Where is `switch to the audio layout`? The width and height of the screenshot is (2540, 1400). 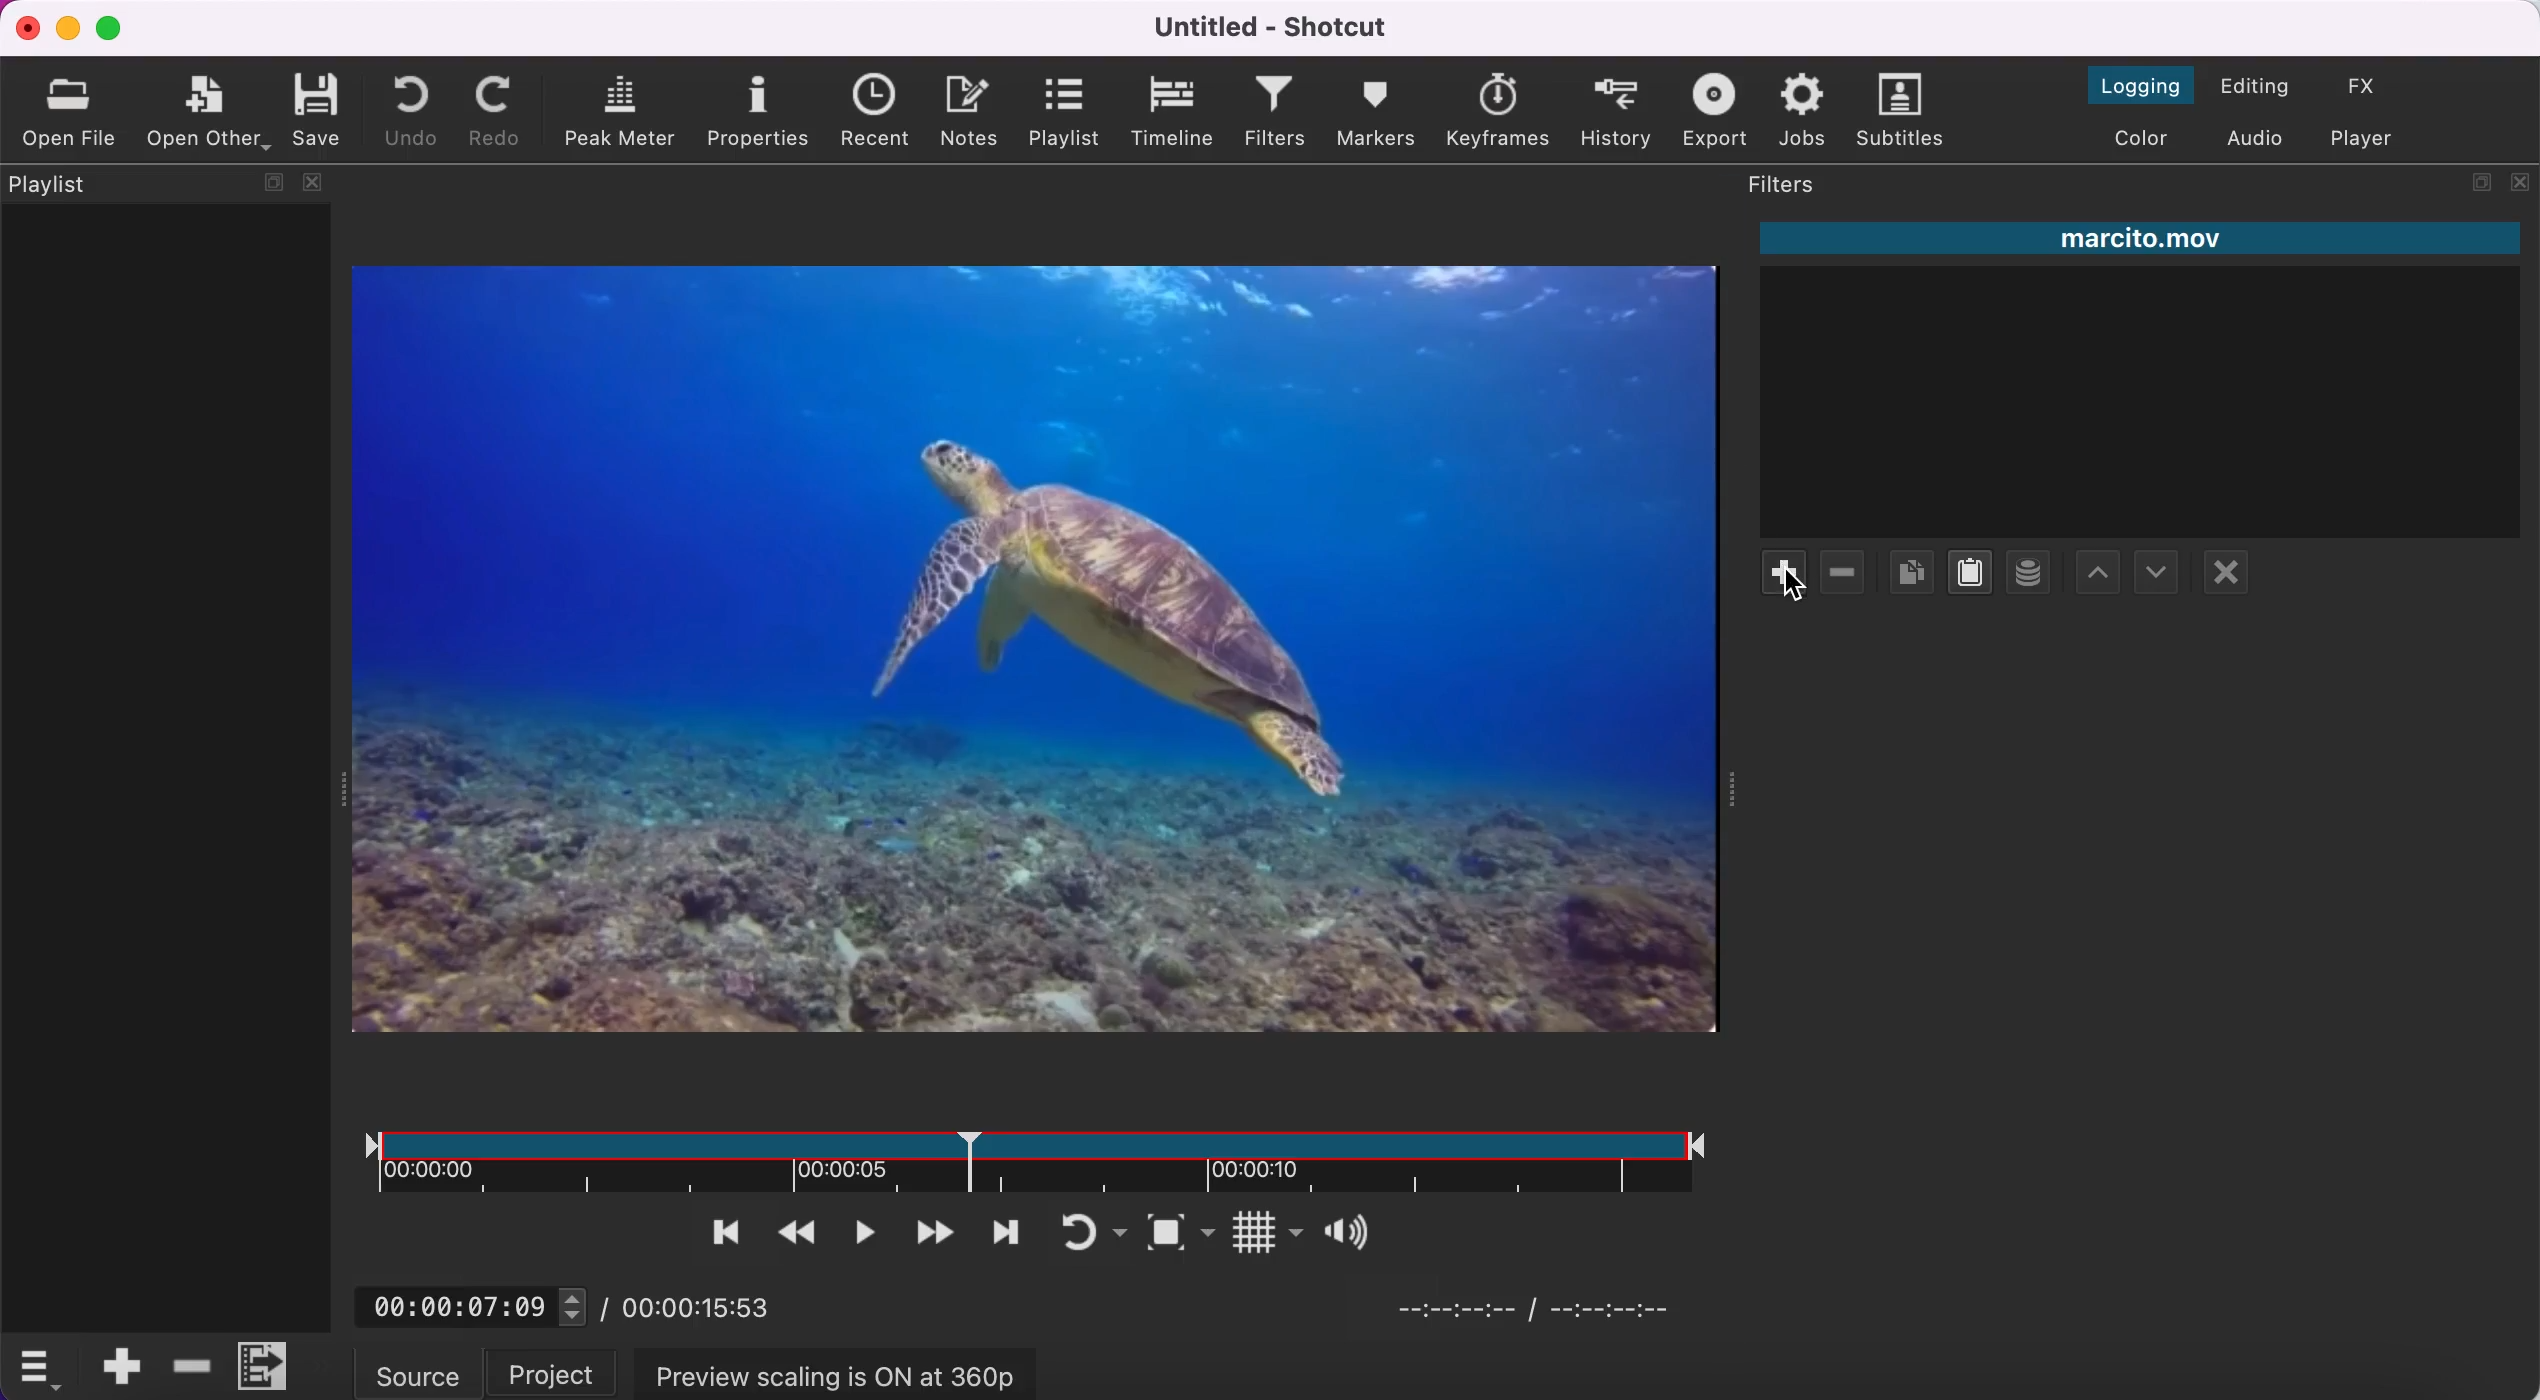
switch to the audio layout is located at coordinates (2256, 138).